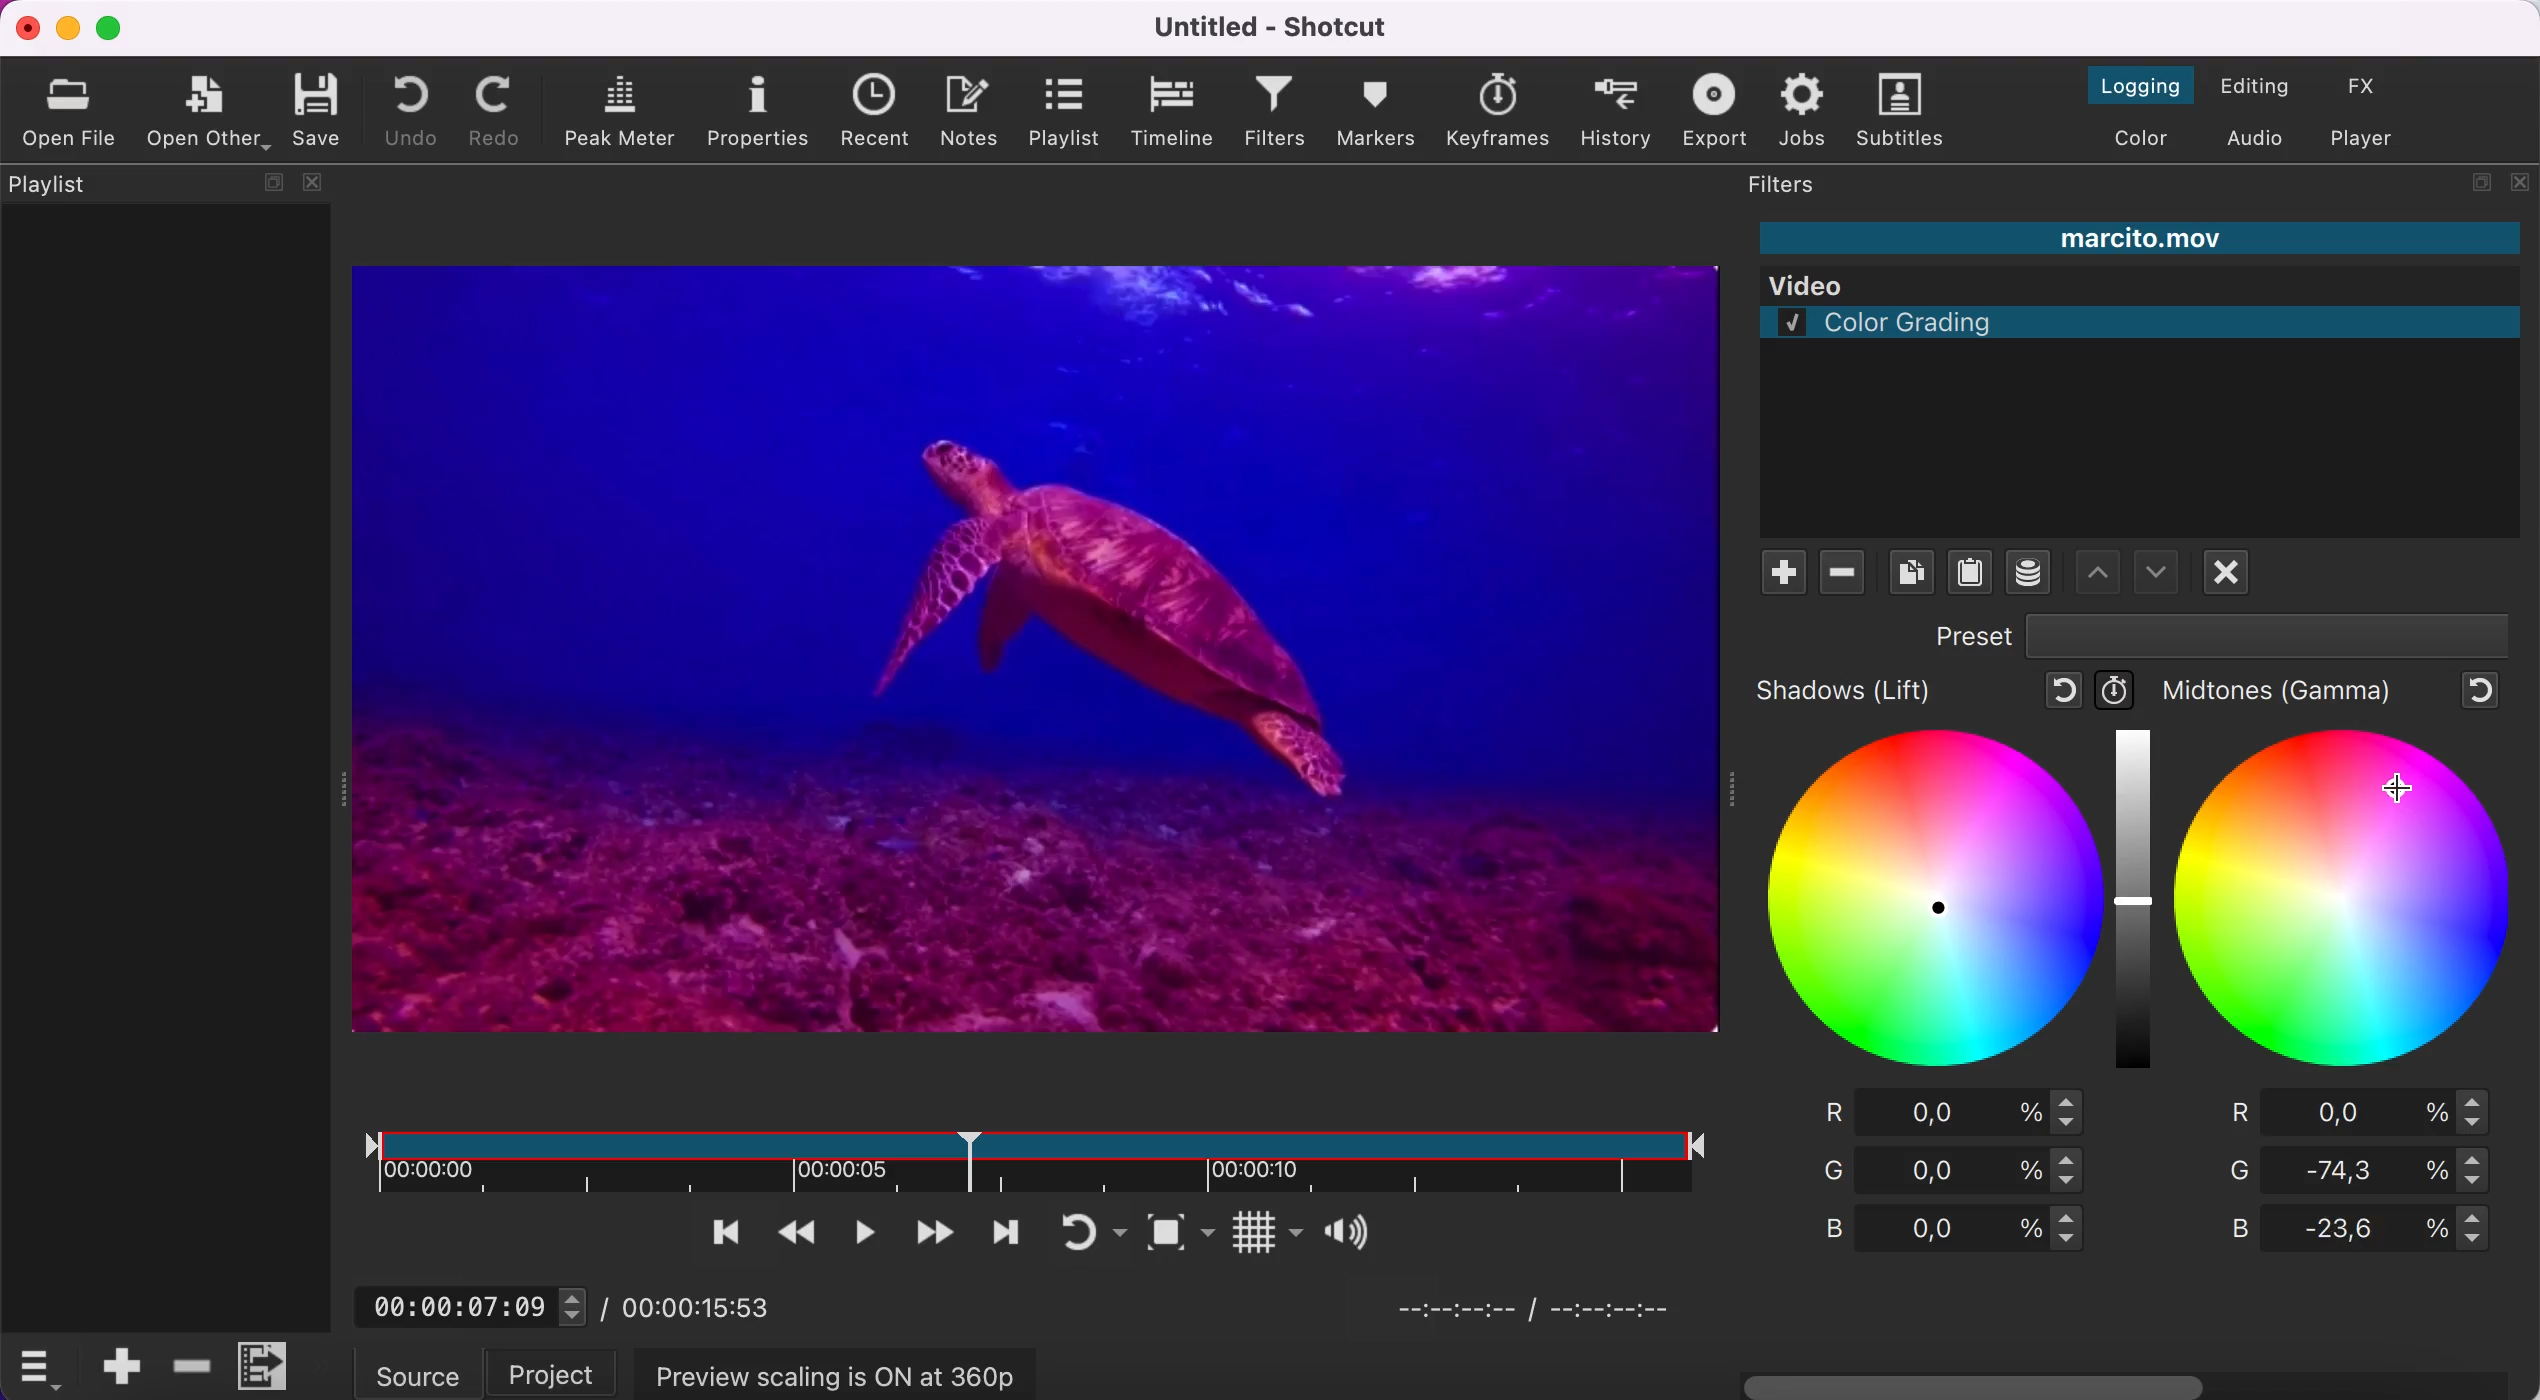 Image resolution: width=2540 pixels, height=1400 pixels. I want to click on menu, so click(268, 1364).